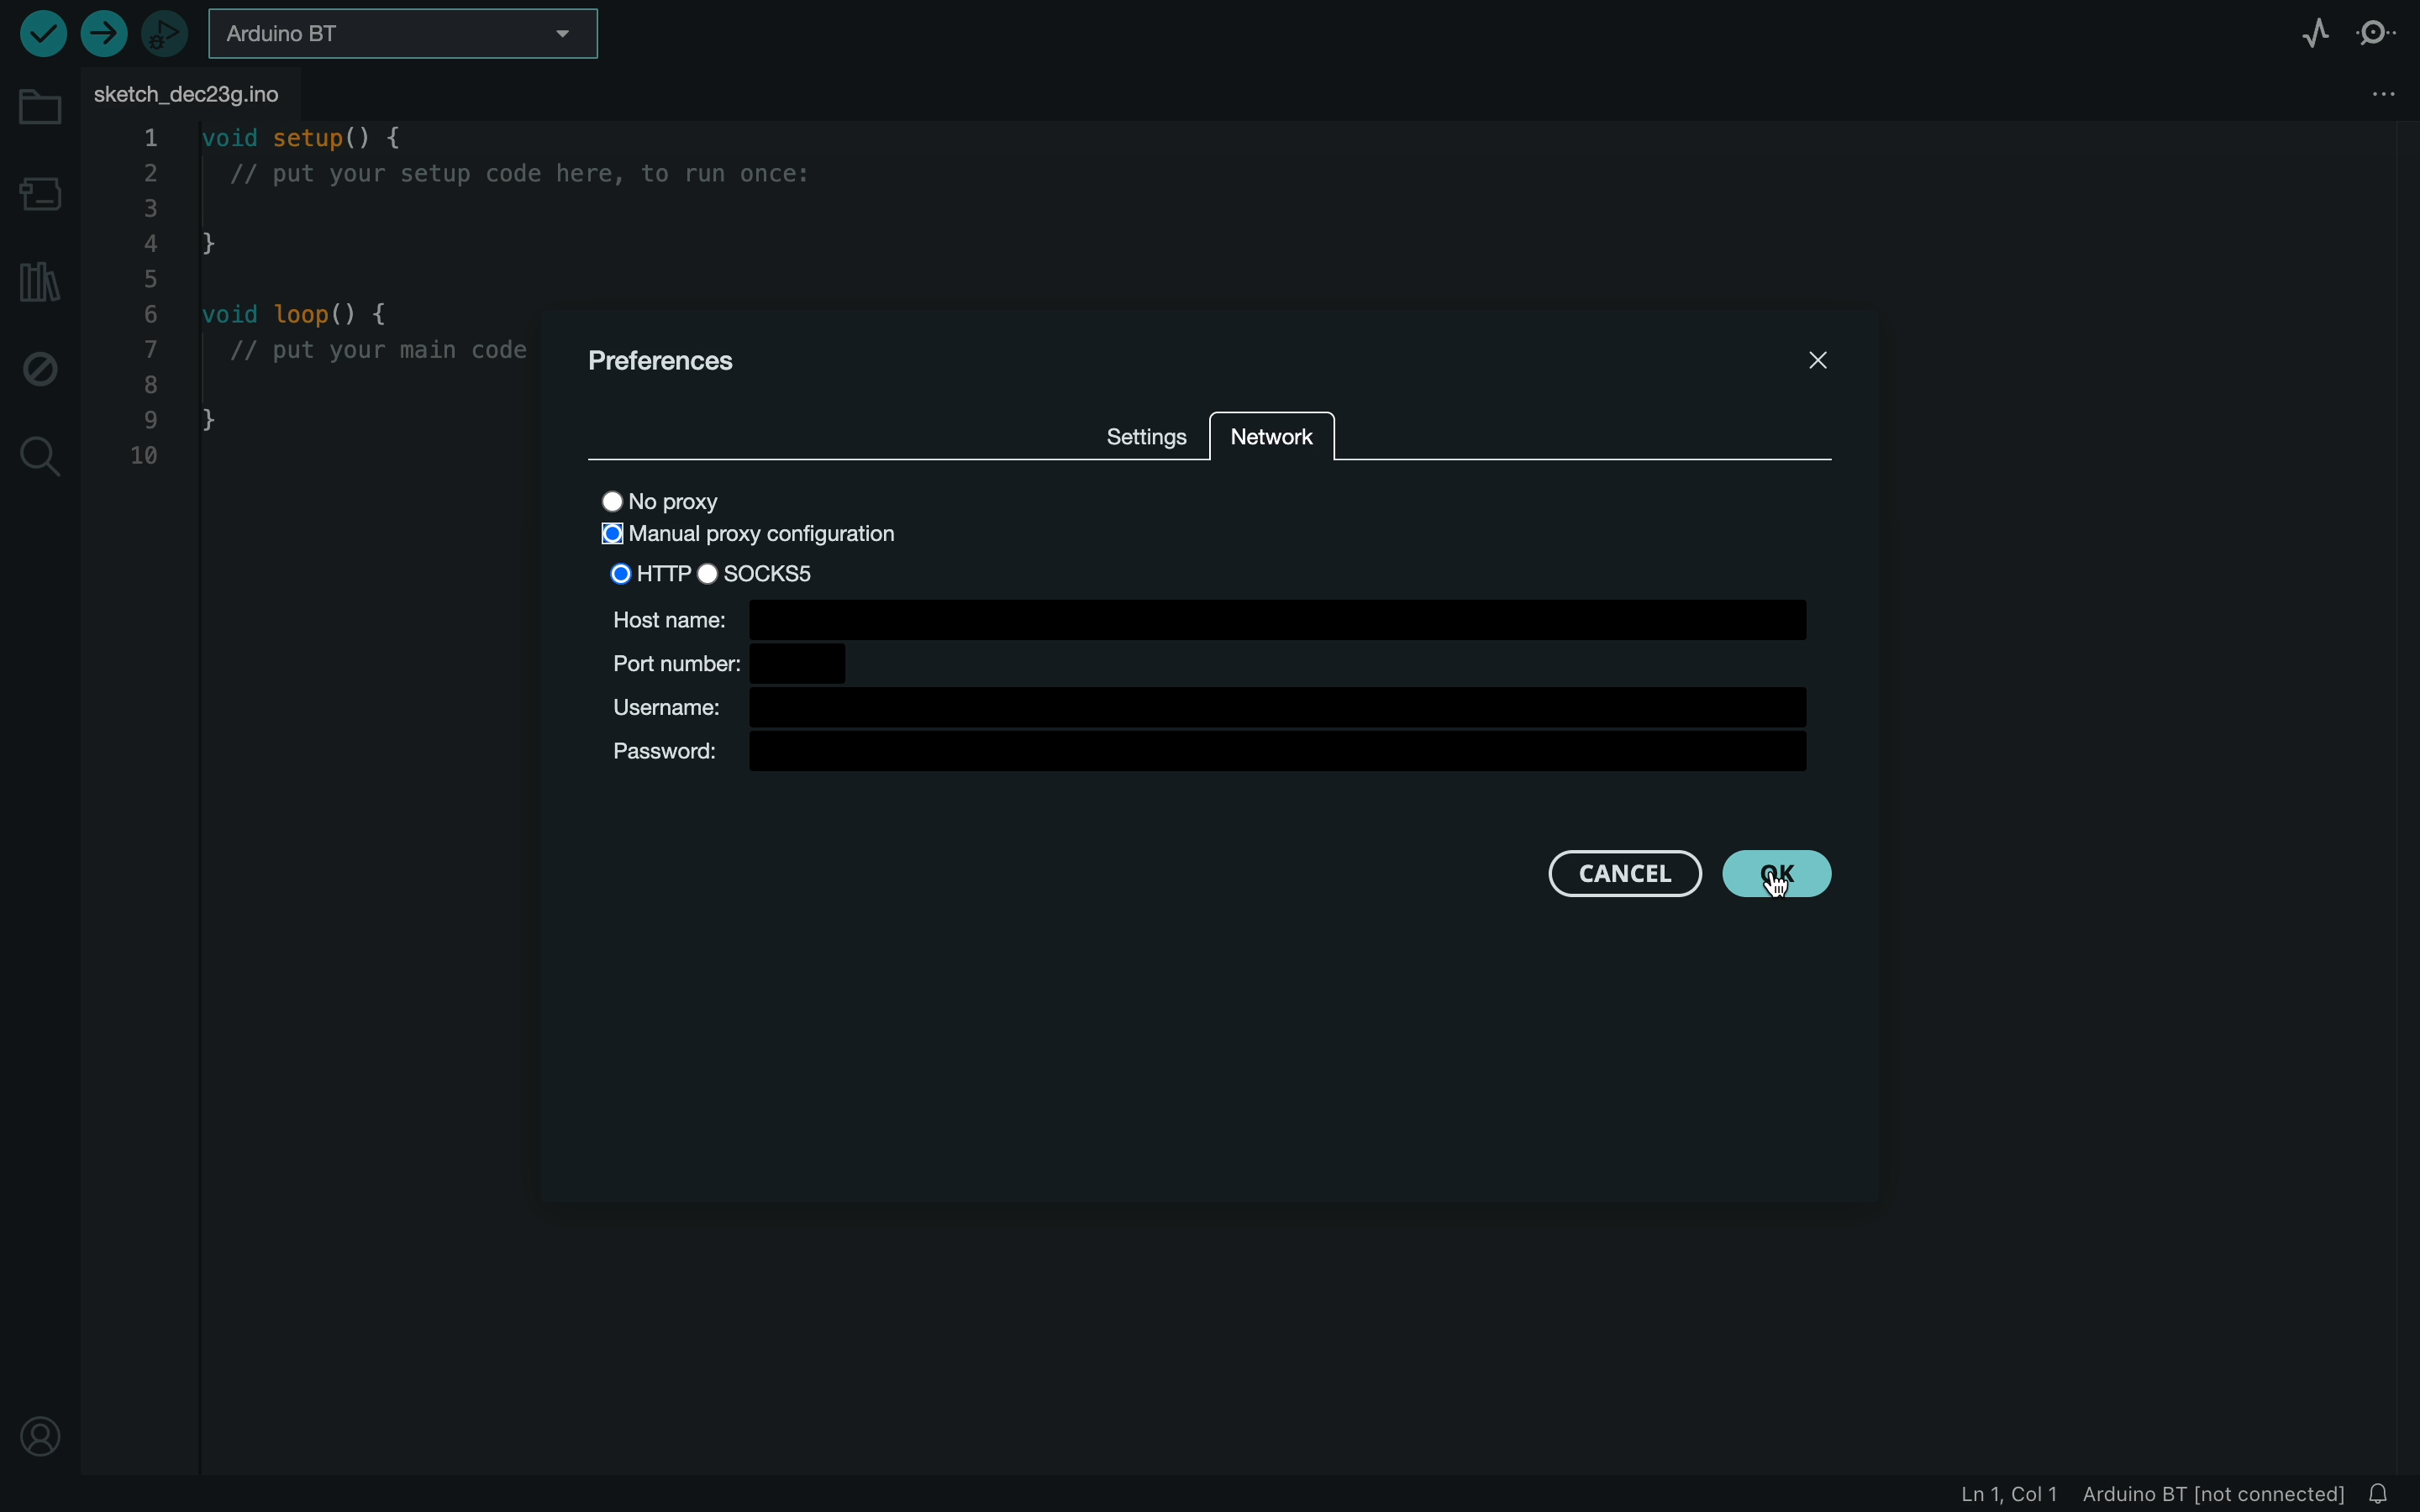  Describe the element at coordinates (1203, 711) in the screenshot. I see `username` at that location.